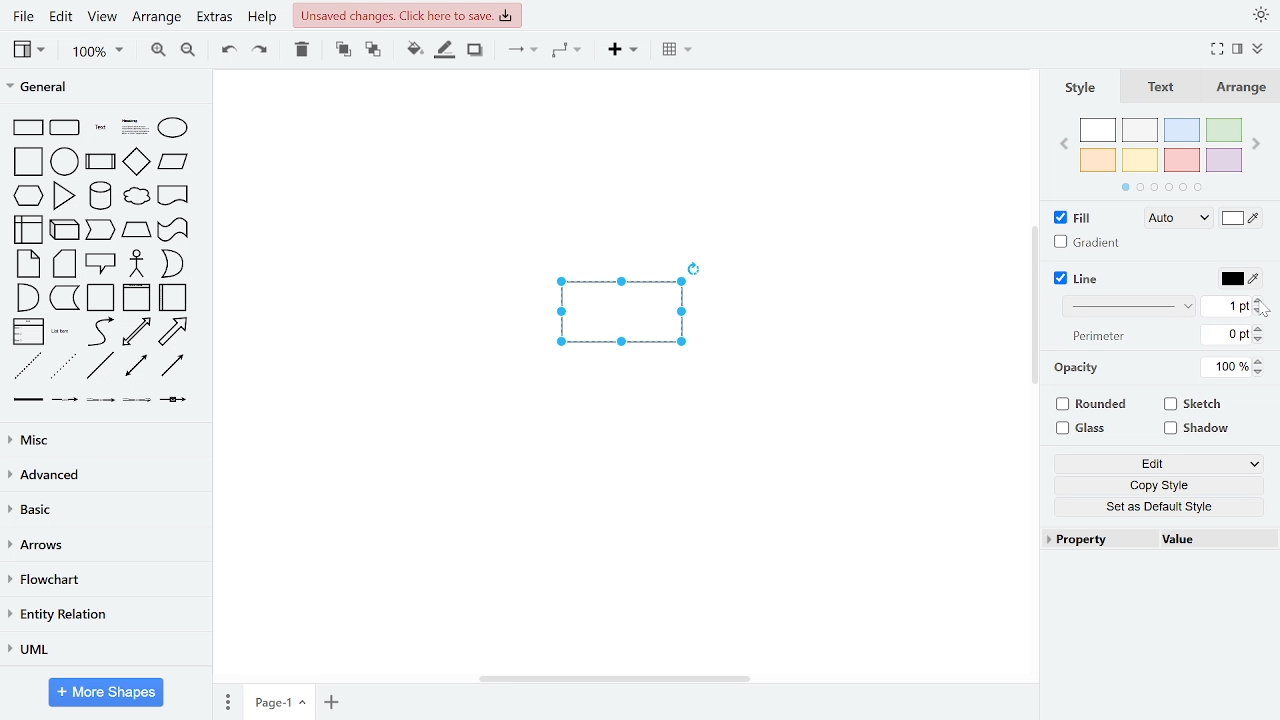 Image resolution: width=1280 pixels, height=720 pixels. I want to click on decrease line width, so click(1259, 312).